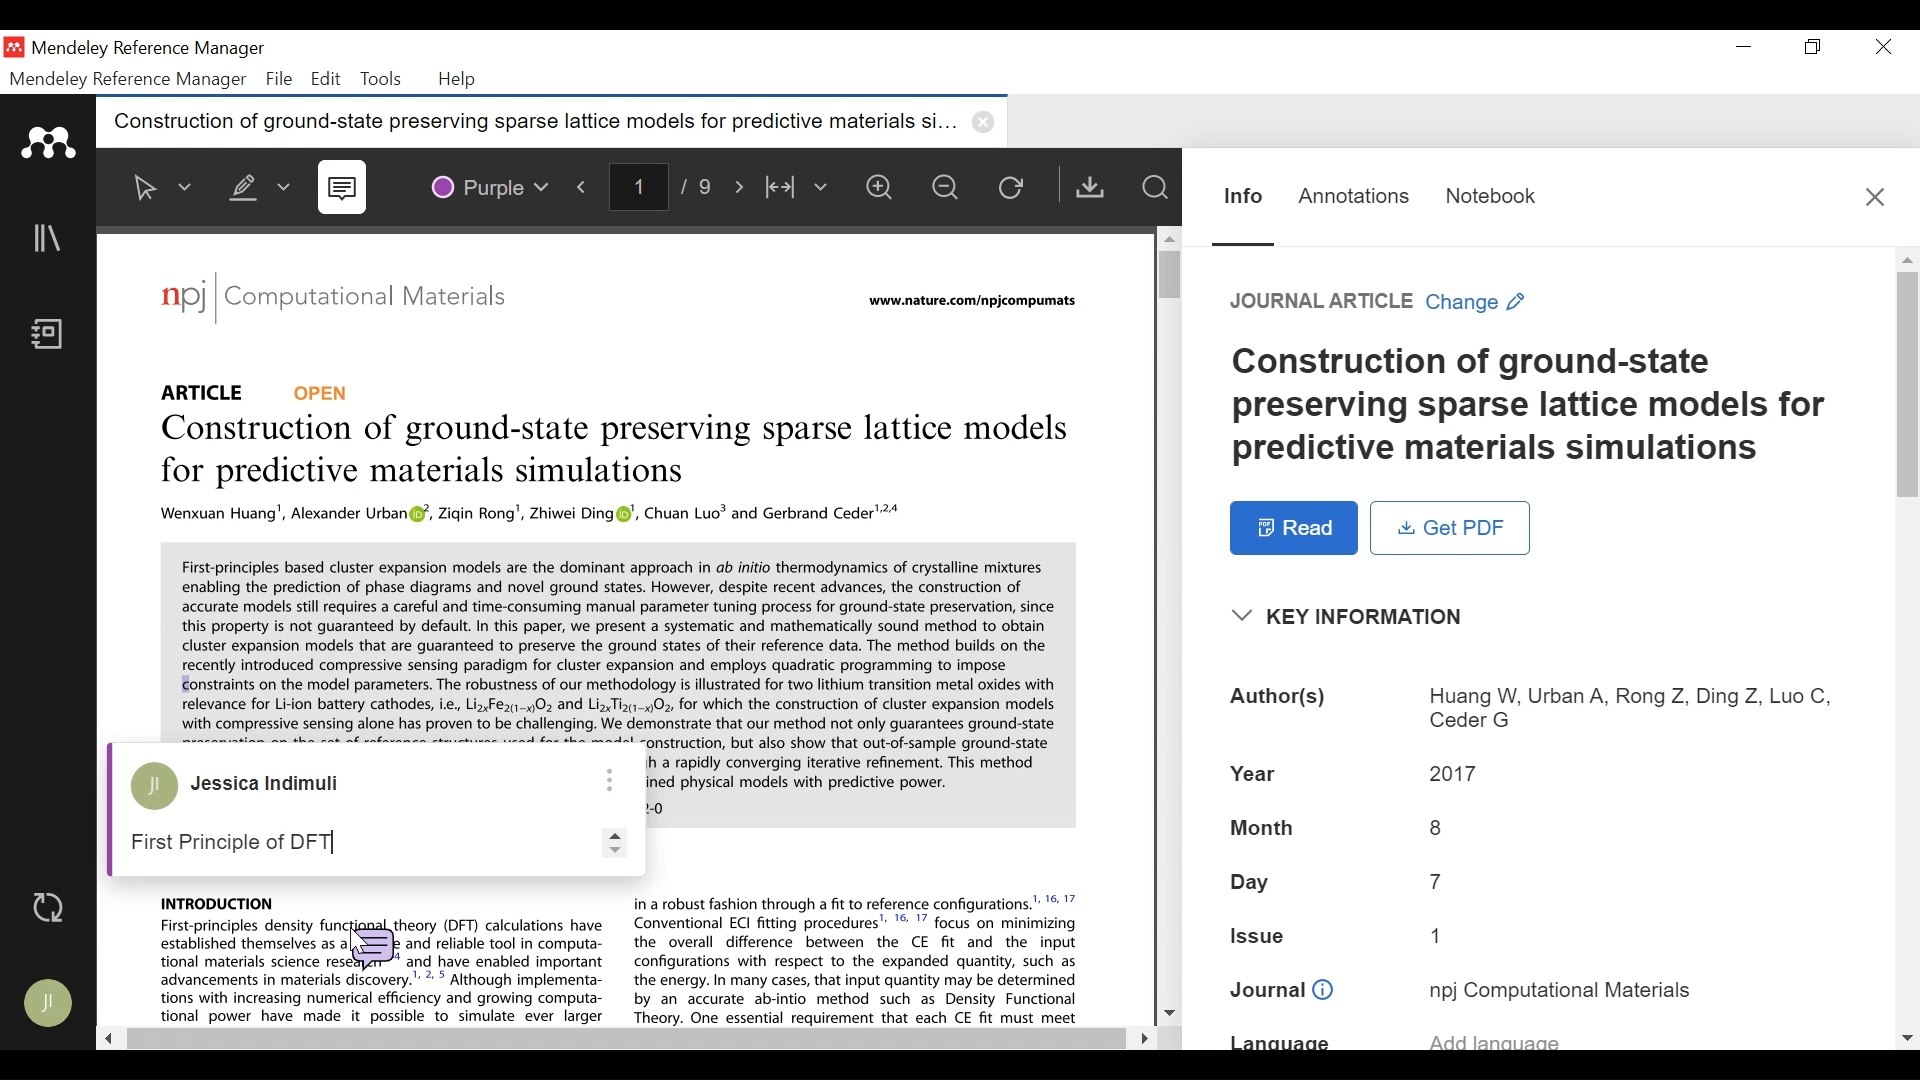  I want to click on Sticky Note, so click(346, 189).